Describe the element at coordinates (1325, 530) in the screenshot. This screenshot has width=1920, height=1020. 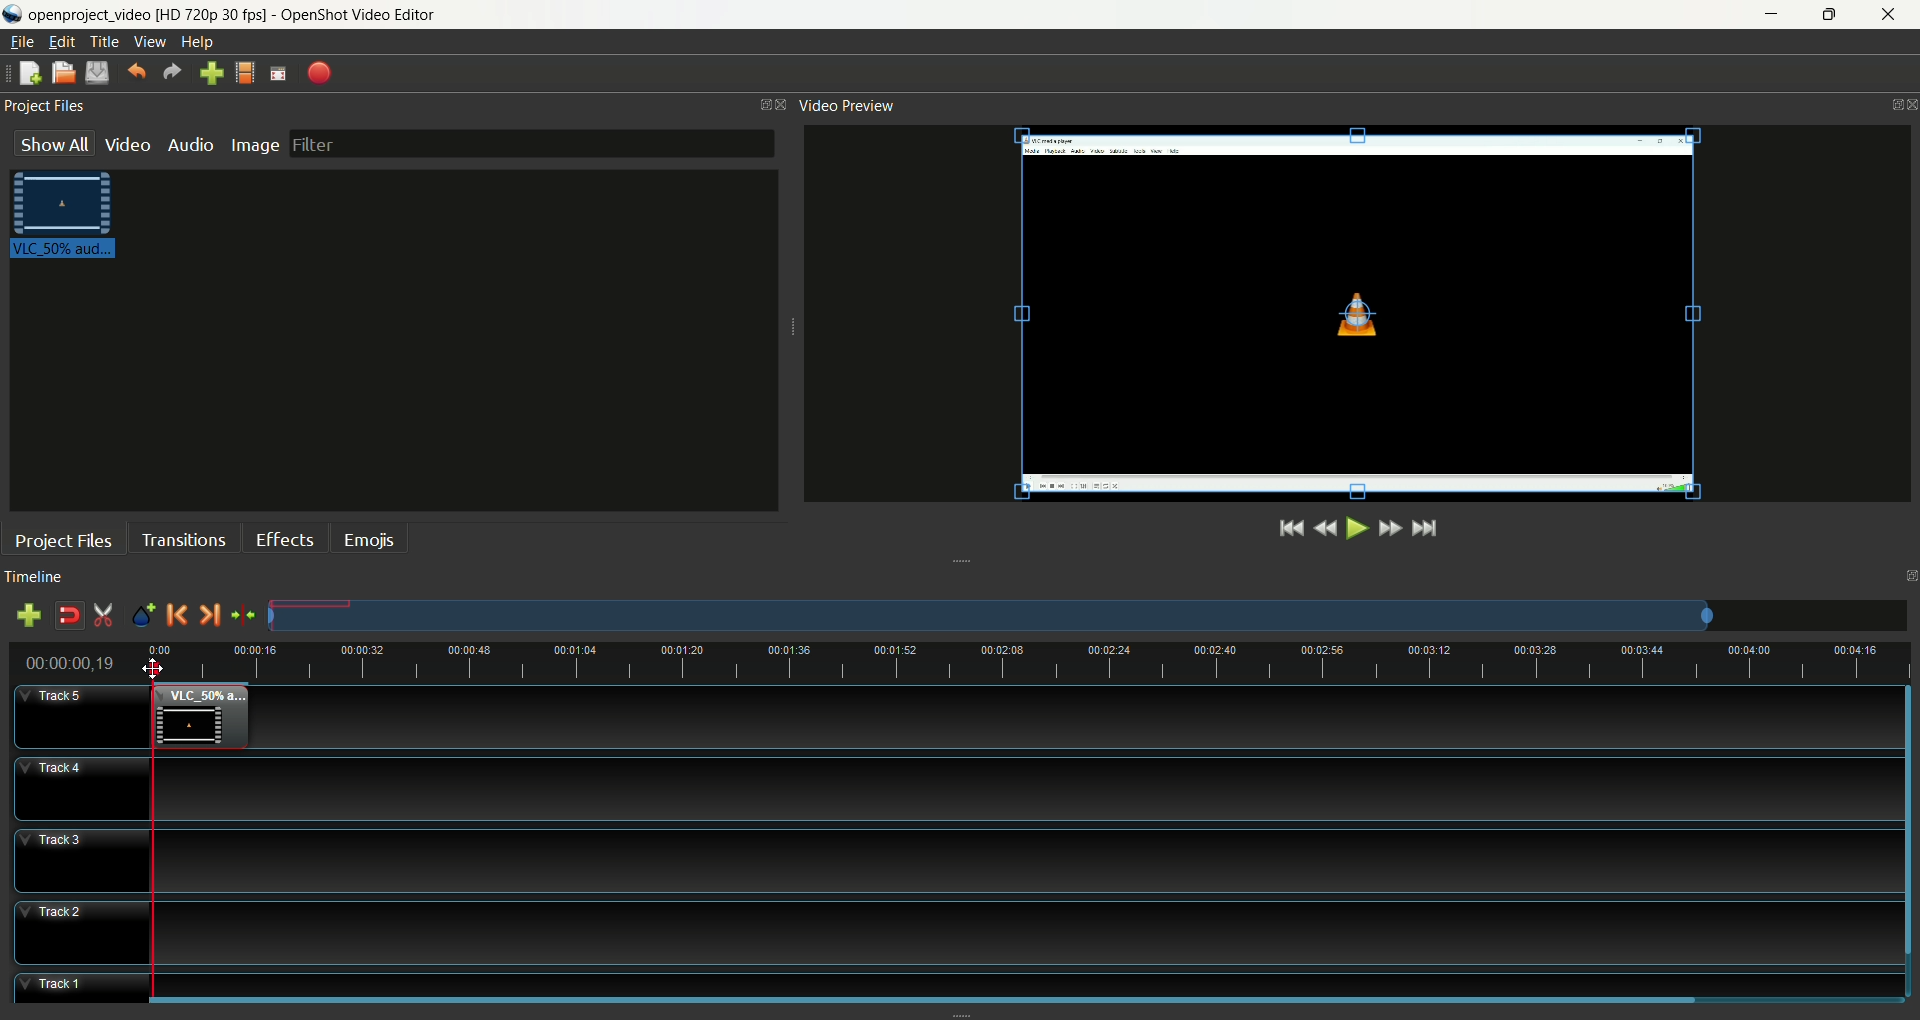
I see `rewind` at that location.